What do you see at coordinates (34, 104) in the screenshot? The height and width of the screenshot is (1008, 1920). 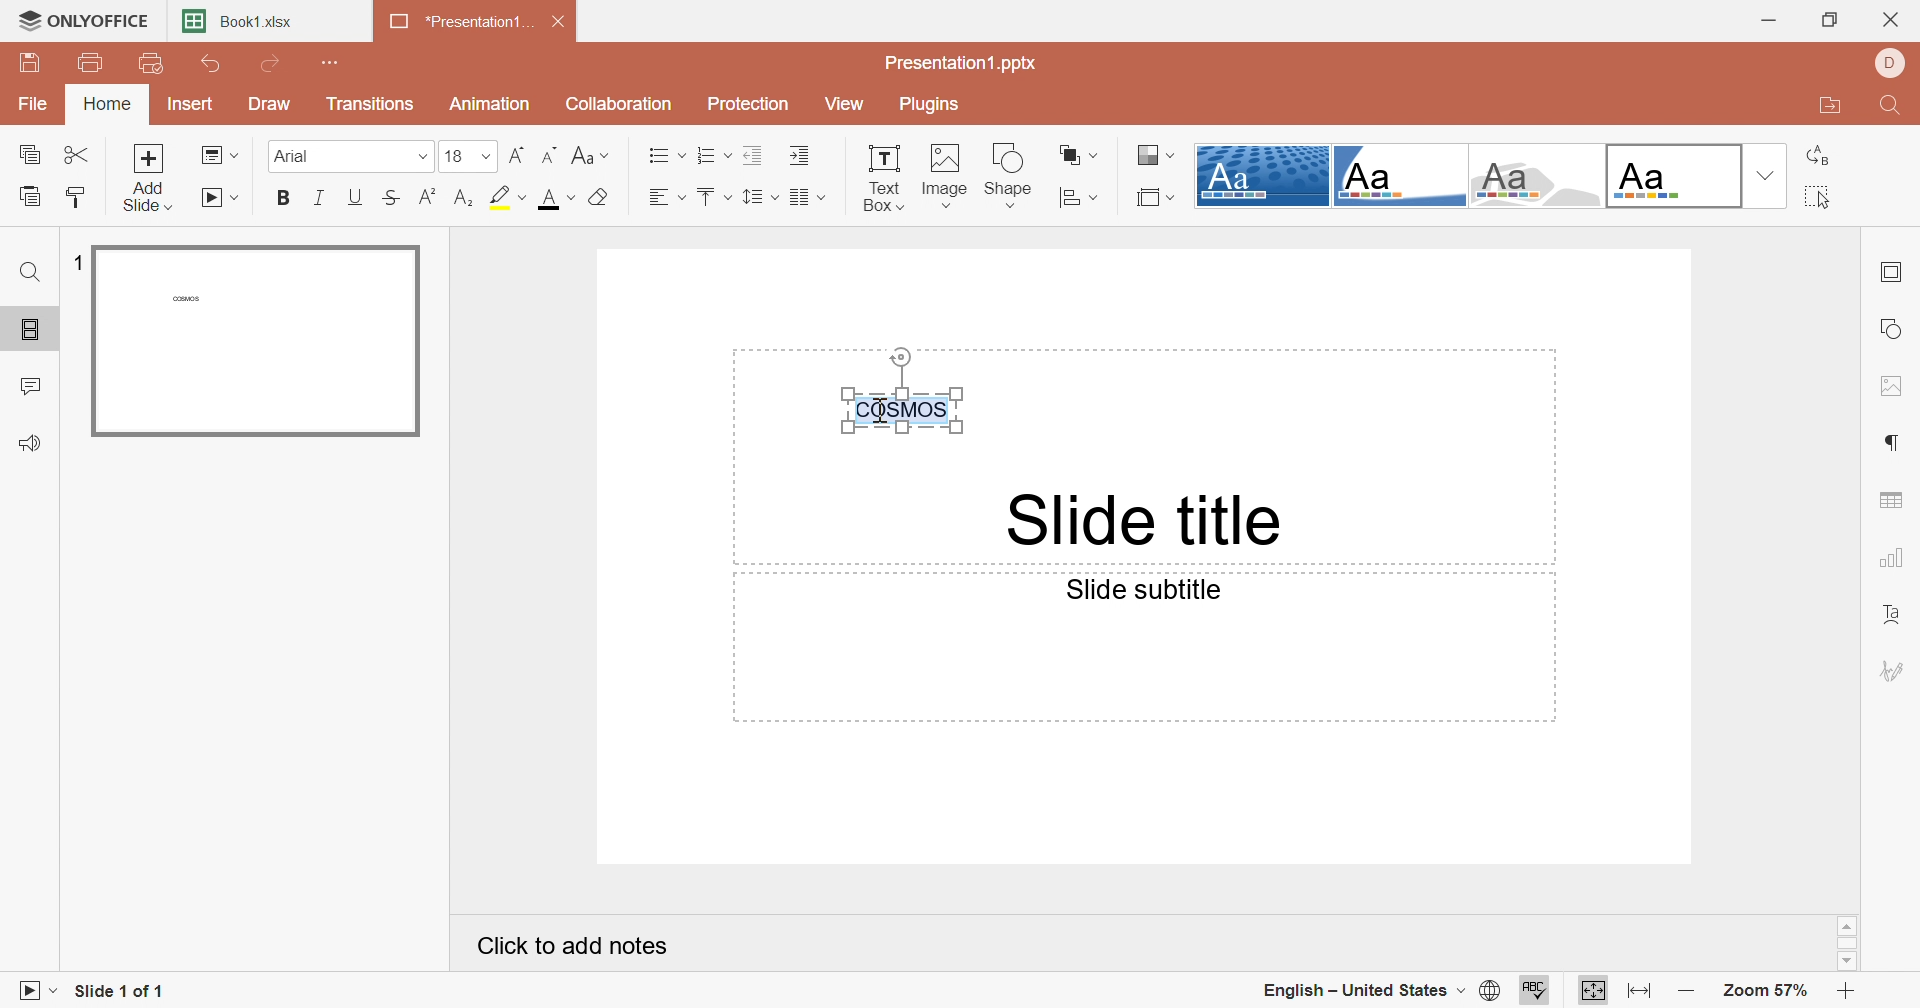 I see `File` at bounding box center [34, 104].